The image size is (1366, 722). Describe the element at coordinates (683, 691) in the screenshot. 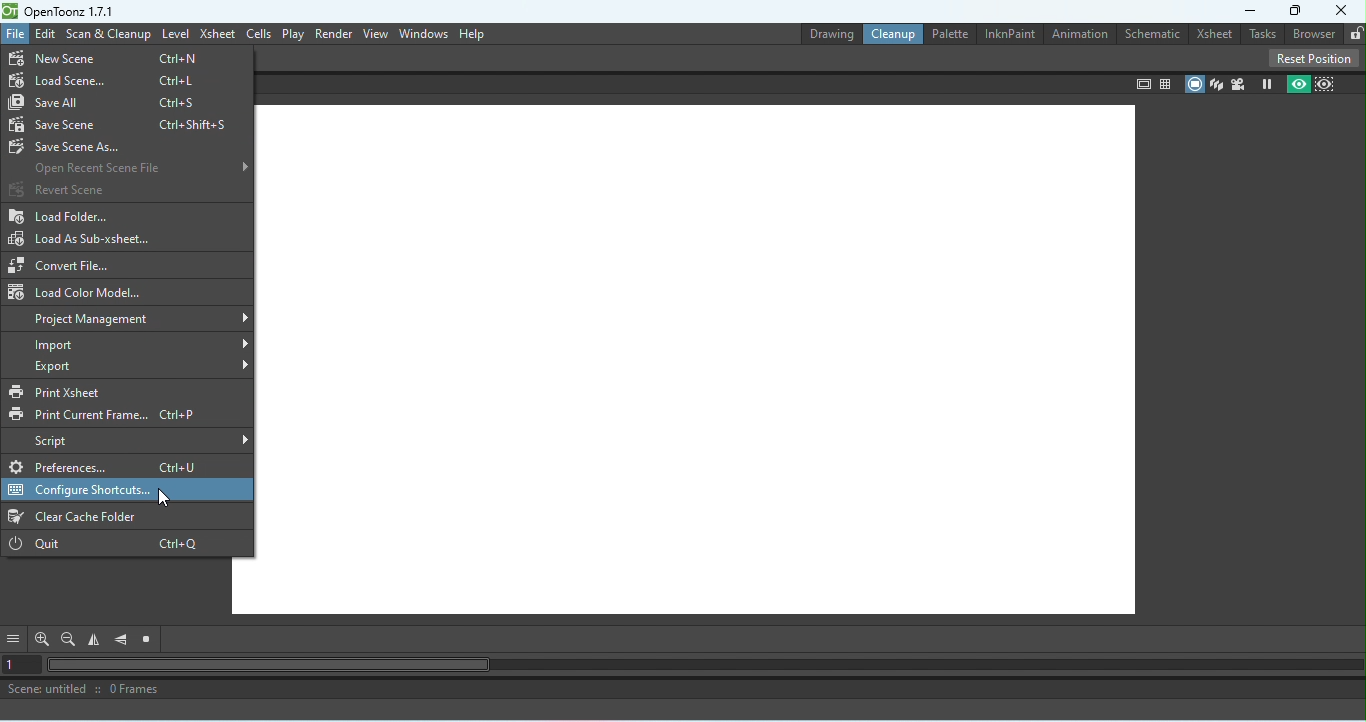

I see `Scene: untitled :: 0 Frames` at that location.